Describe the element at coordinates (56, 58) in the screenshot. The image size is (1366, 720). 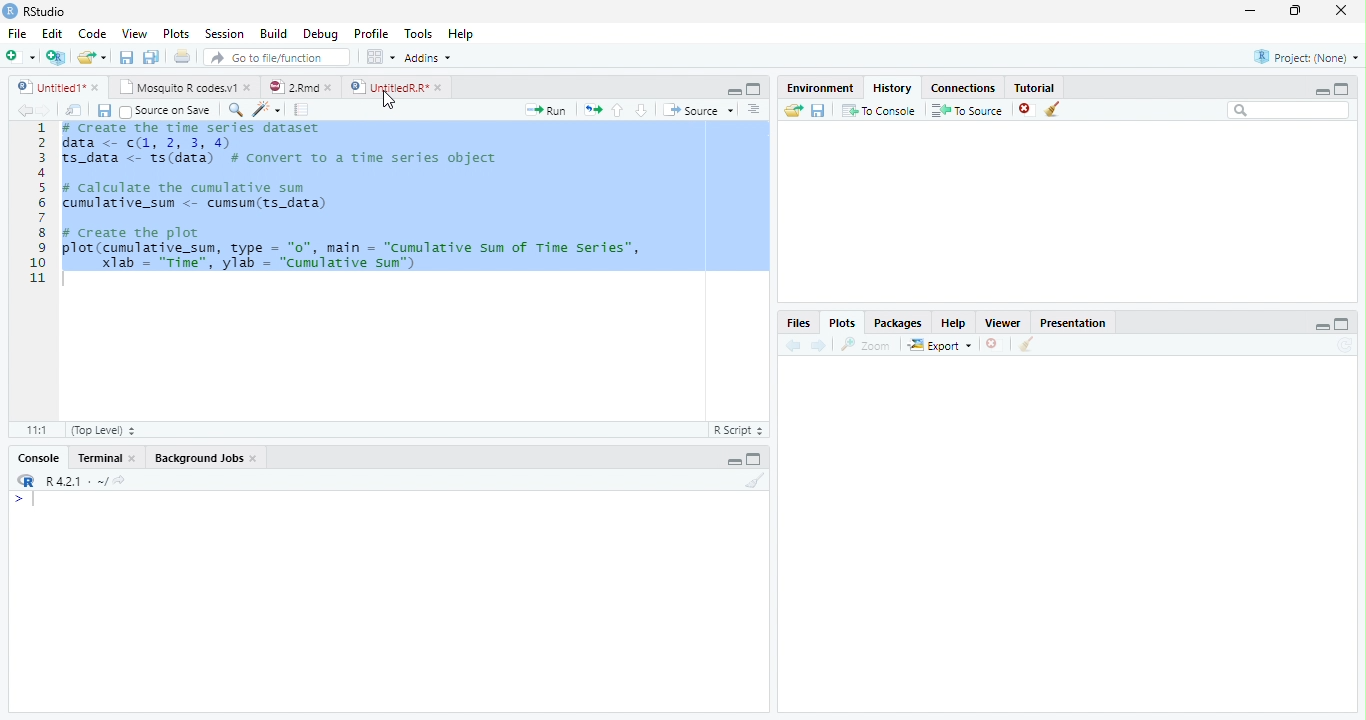
I see `Create a Project` at that location.